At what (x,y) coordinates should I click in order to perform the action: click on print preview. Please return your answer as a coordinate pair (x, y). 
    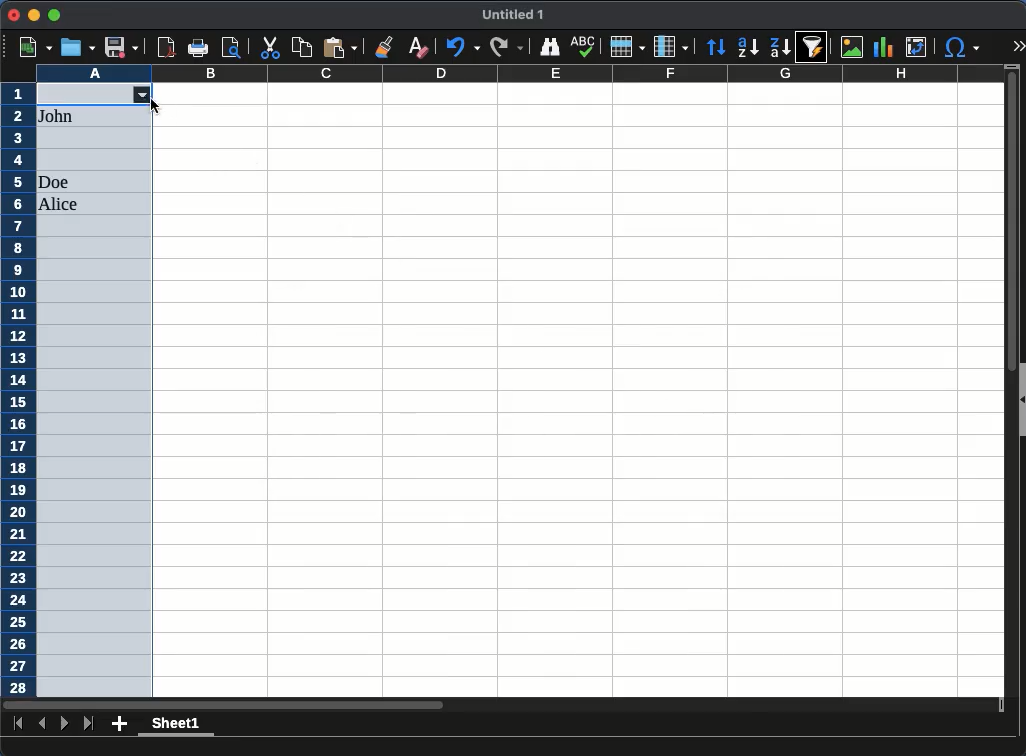
    Looking at the image, I should click on (231, 47).